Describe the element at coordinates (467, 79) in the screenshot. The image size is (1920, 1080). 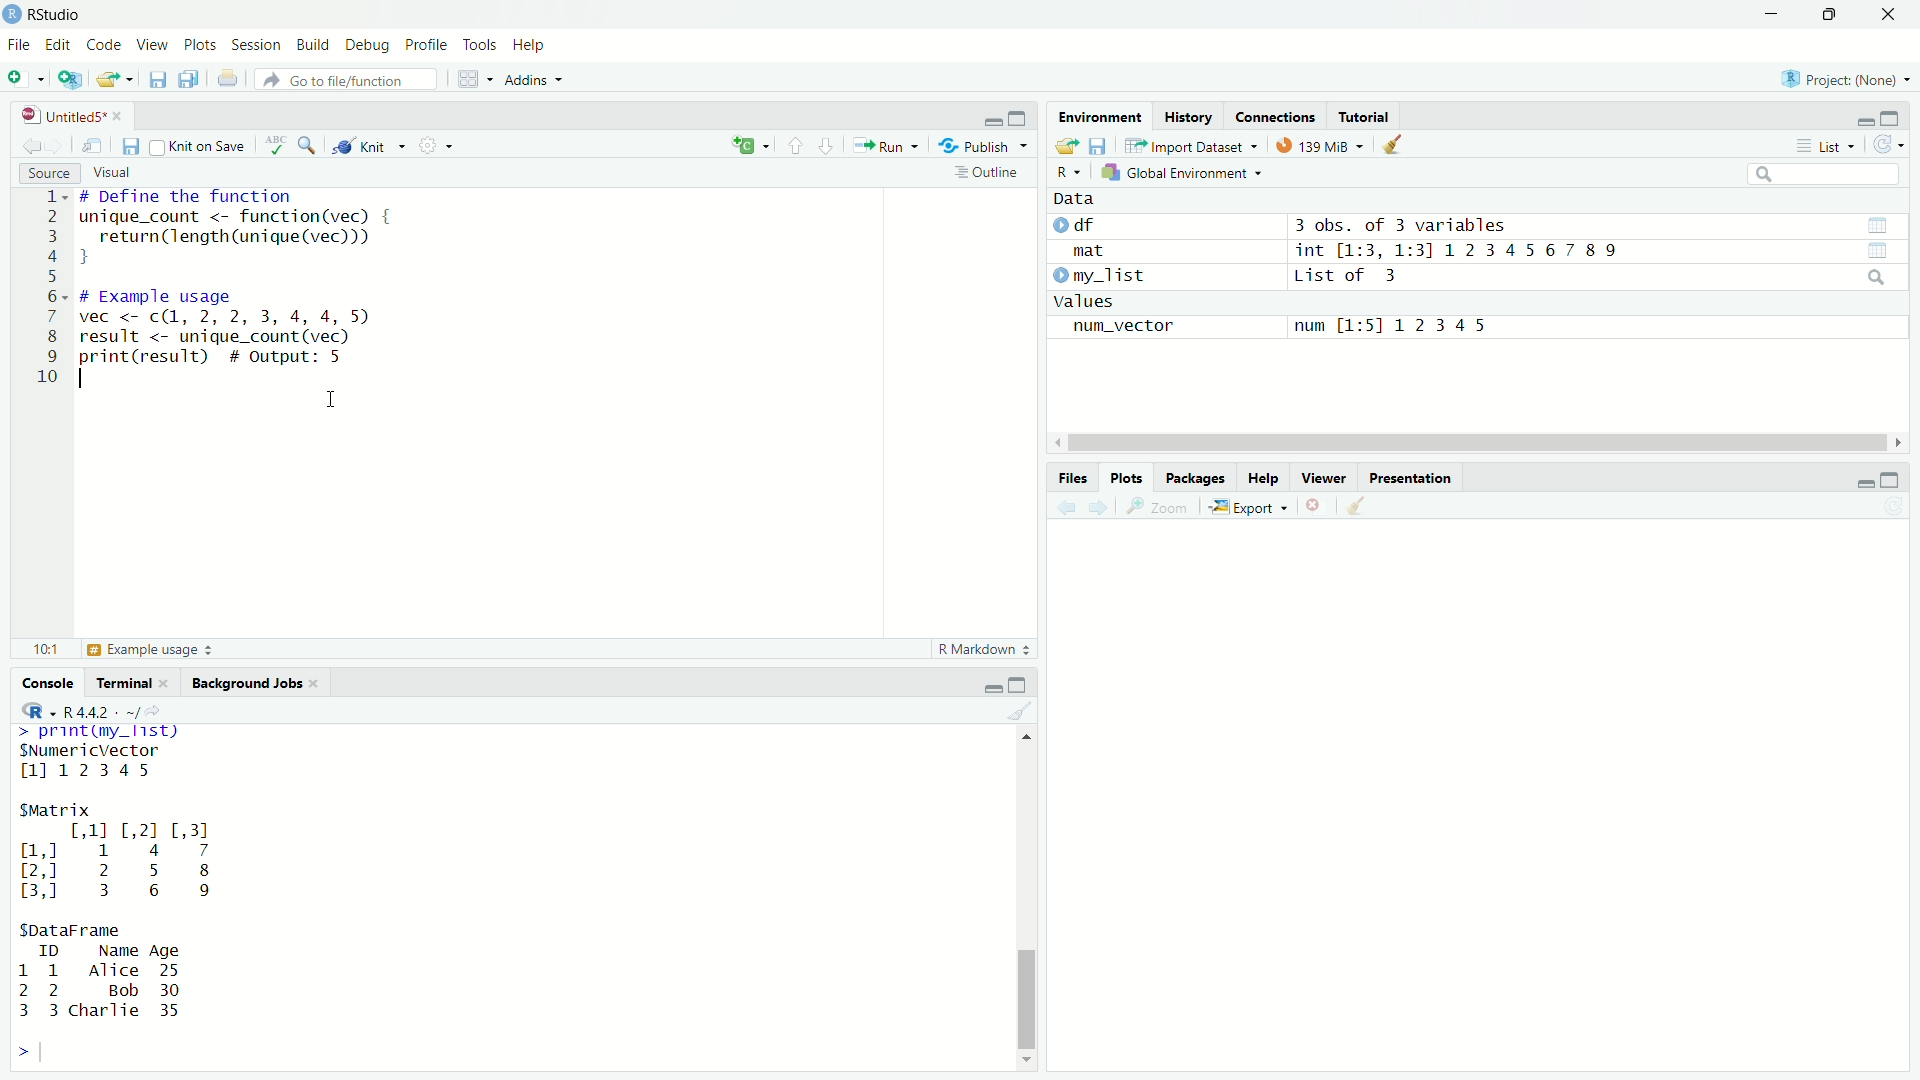
I see `workspace panes` at that location.